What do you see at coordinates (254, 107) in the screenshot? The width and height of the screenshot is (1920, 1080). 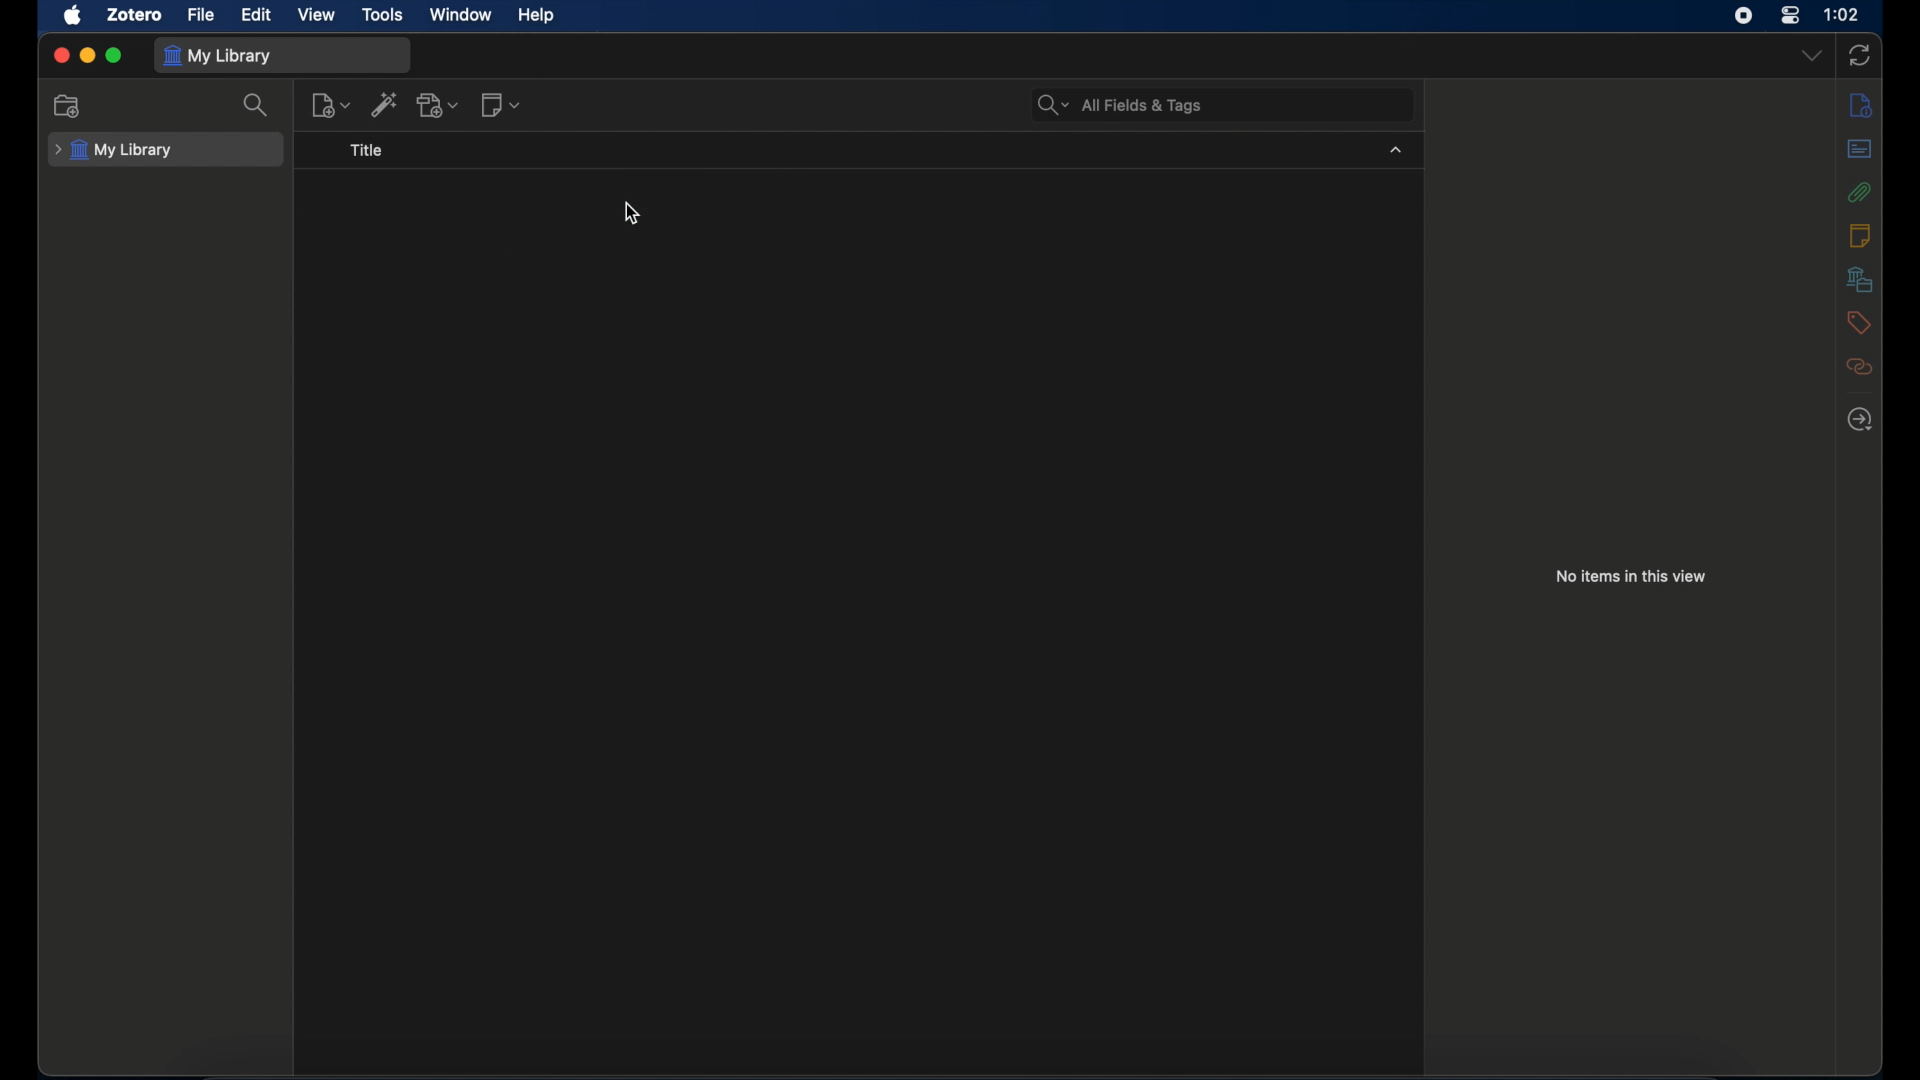 I see `search` at bounding box center [254, 107].